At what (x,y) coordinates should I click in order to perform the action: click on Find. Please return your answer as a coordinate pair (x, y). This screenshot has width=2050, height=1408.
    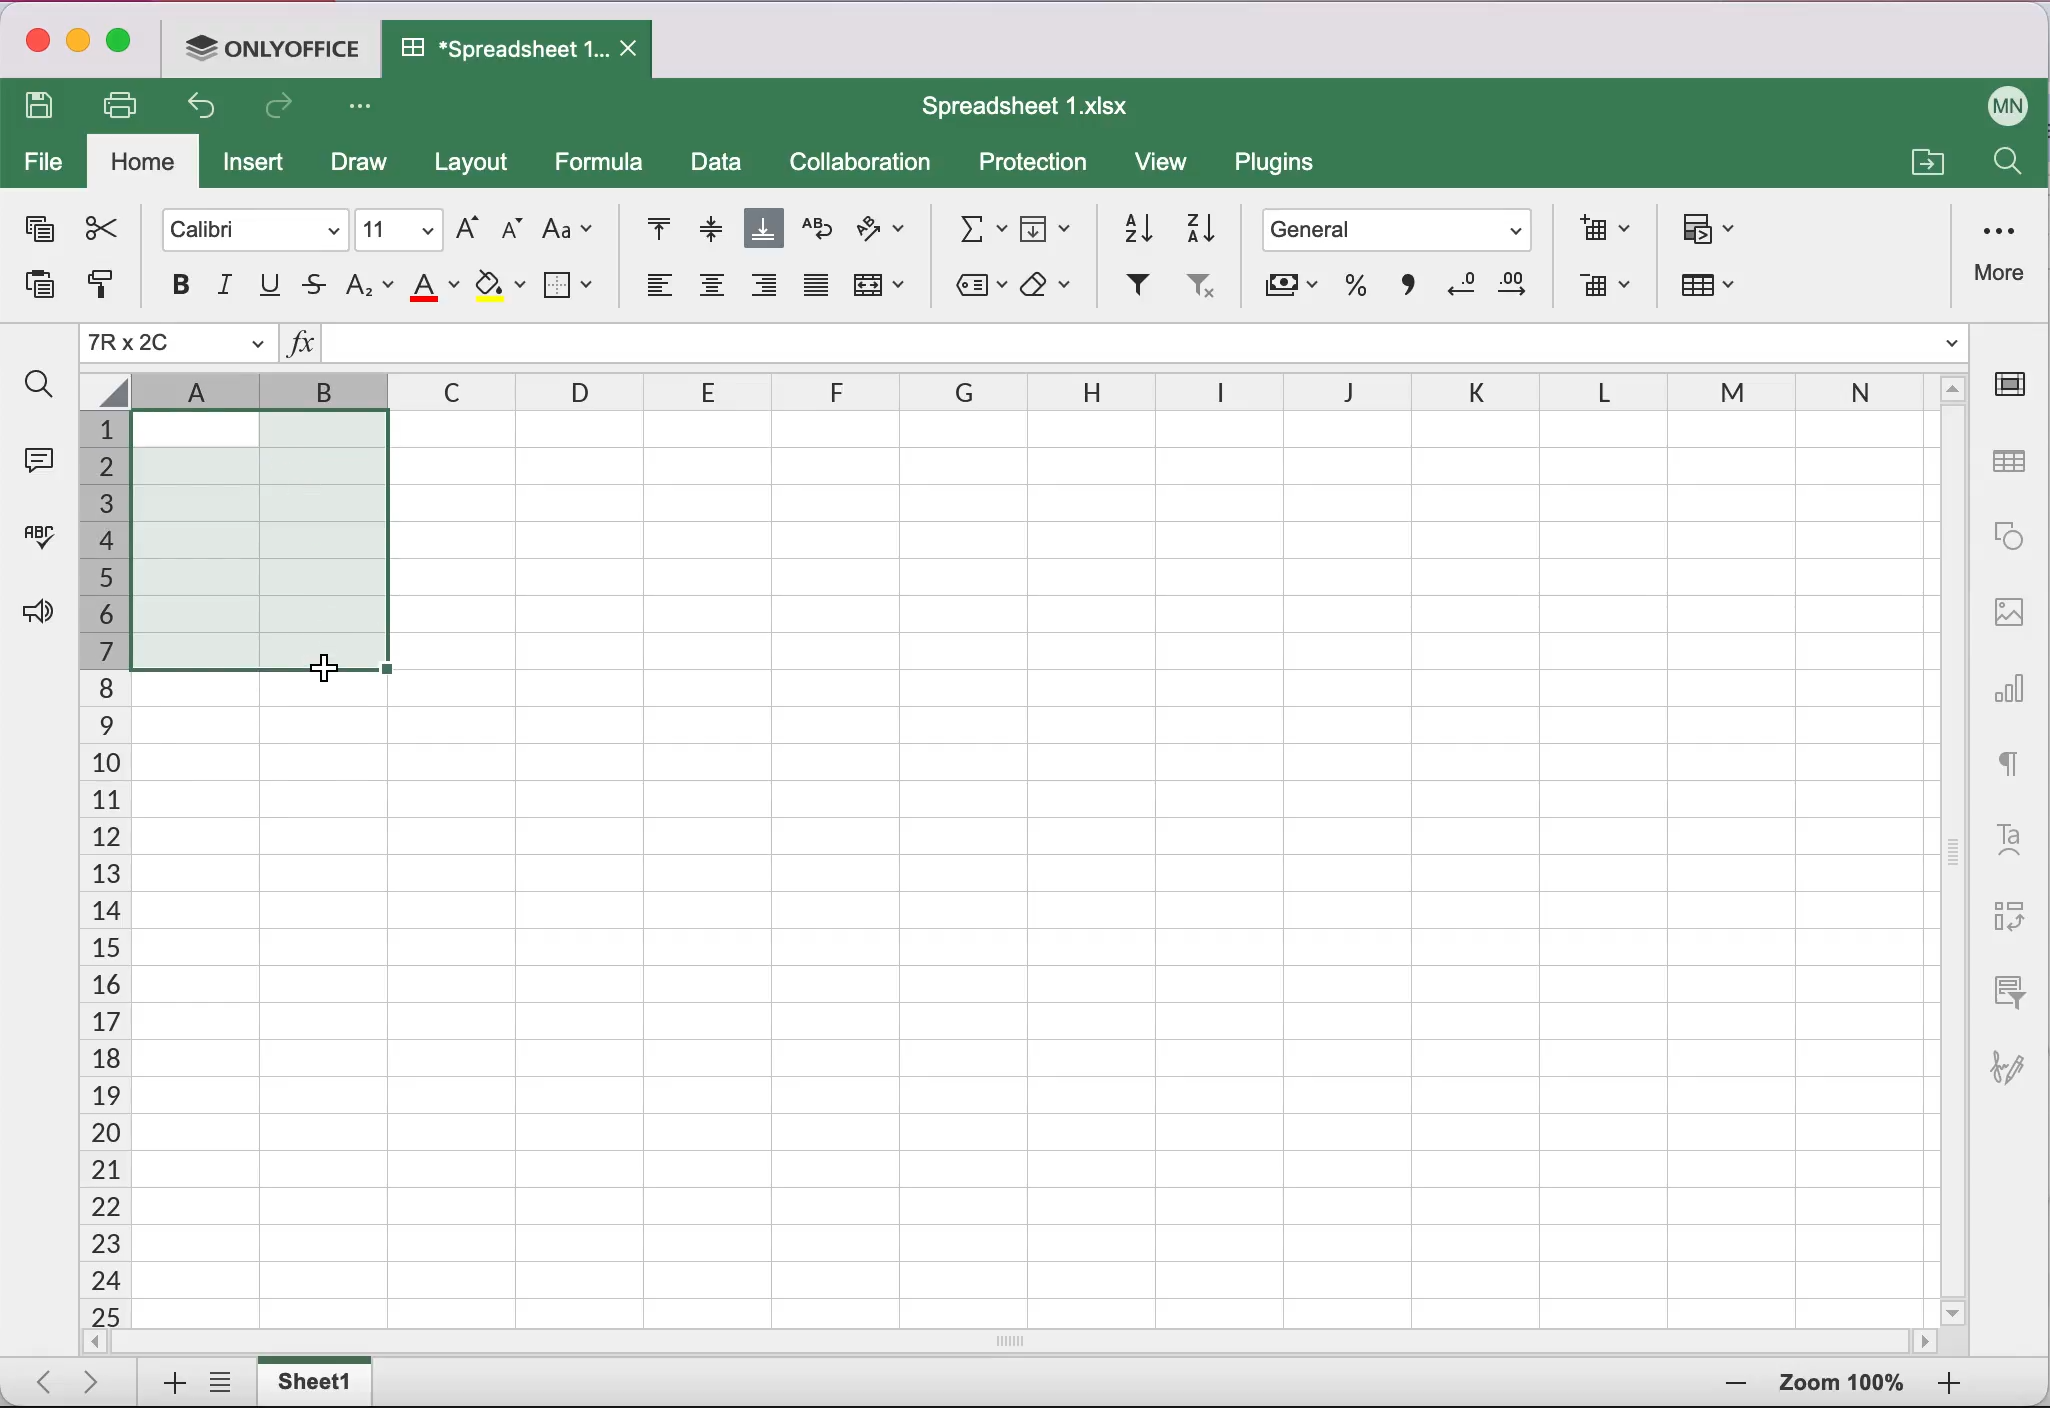
    Looking at the image, I should click on (2005, 166).